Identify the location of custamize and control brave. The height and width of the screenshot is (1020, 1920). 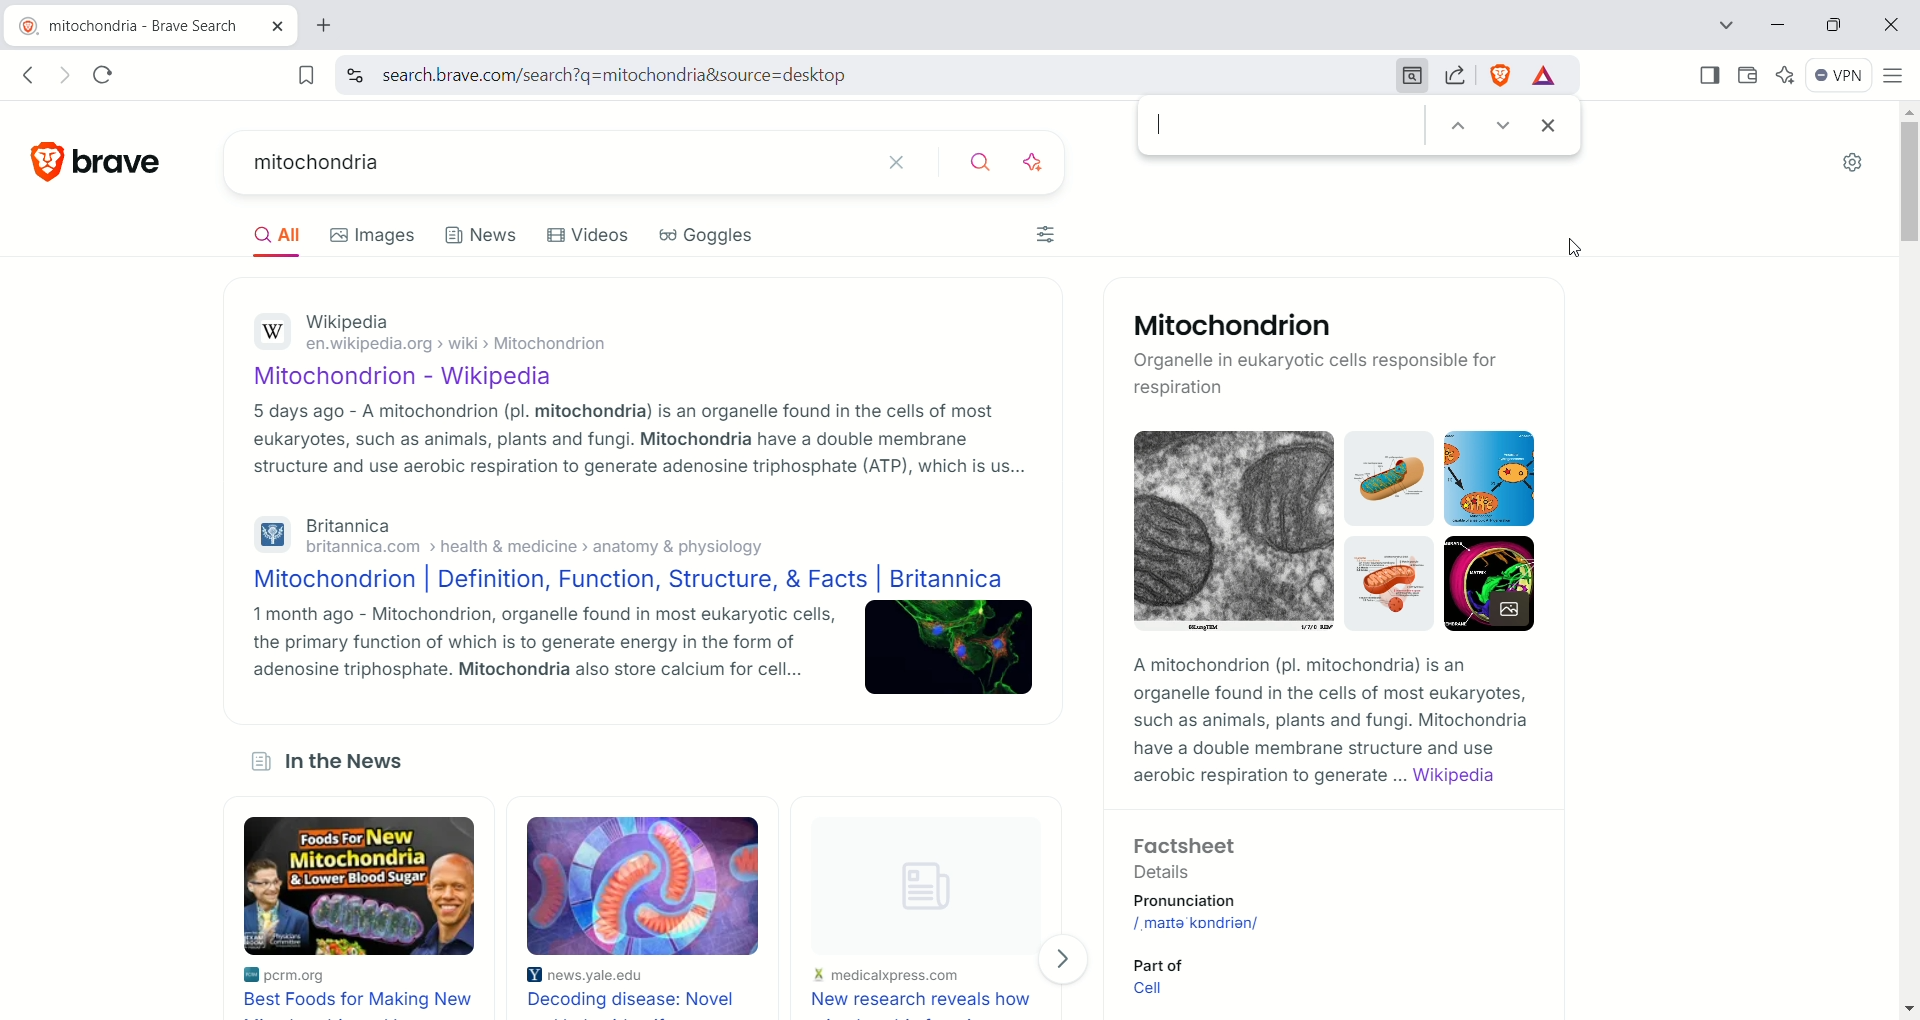
(1895, 77).